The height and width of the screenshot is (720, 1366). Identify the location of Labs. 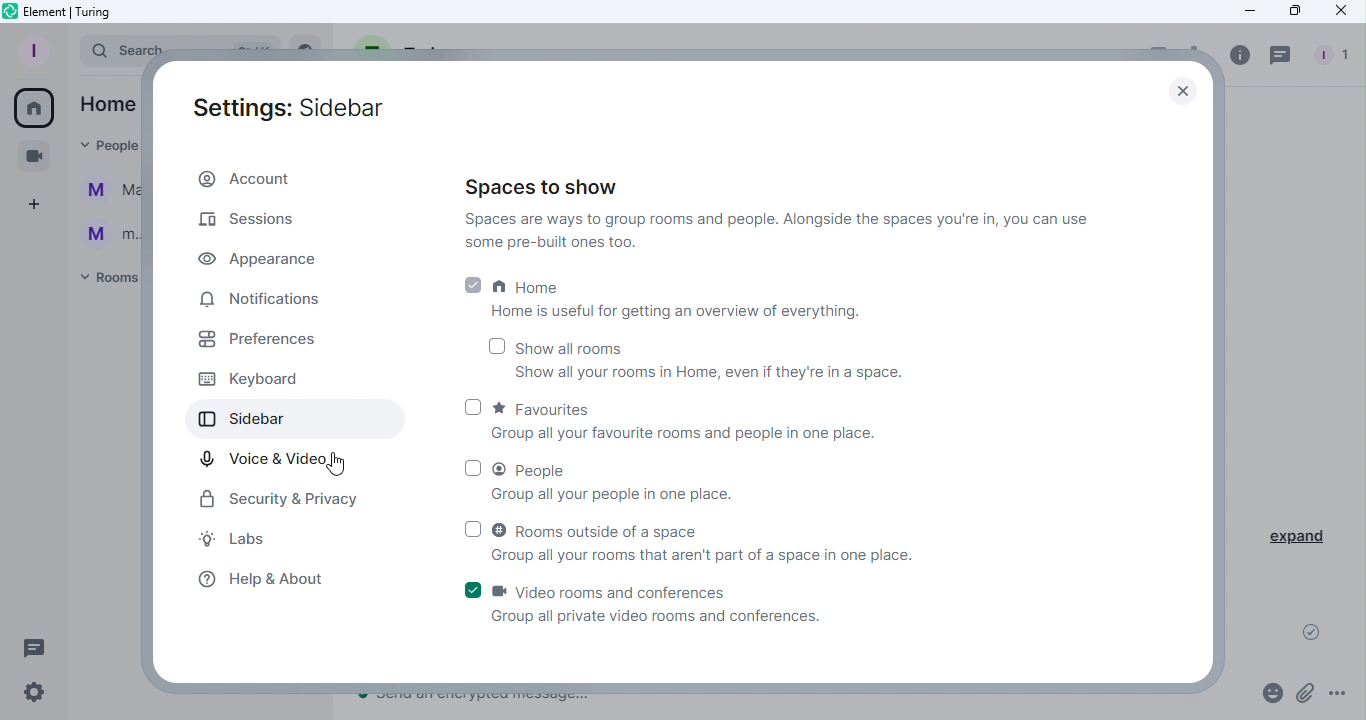
(229, 540).